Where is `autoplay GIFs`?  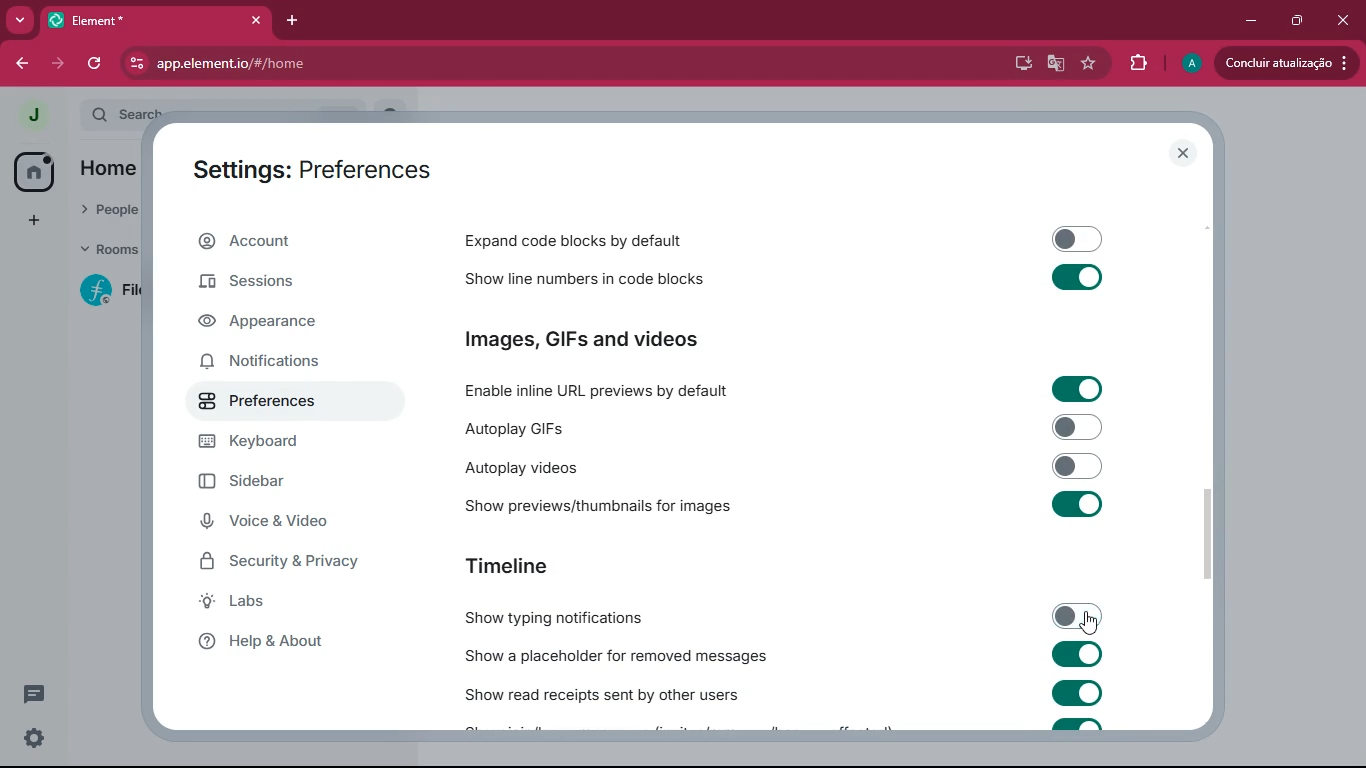
autoplay GIFs is located at coordinates (604, 425).